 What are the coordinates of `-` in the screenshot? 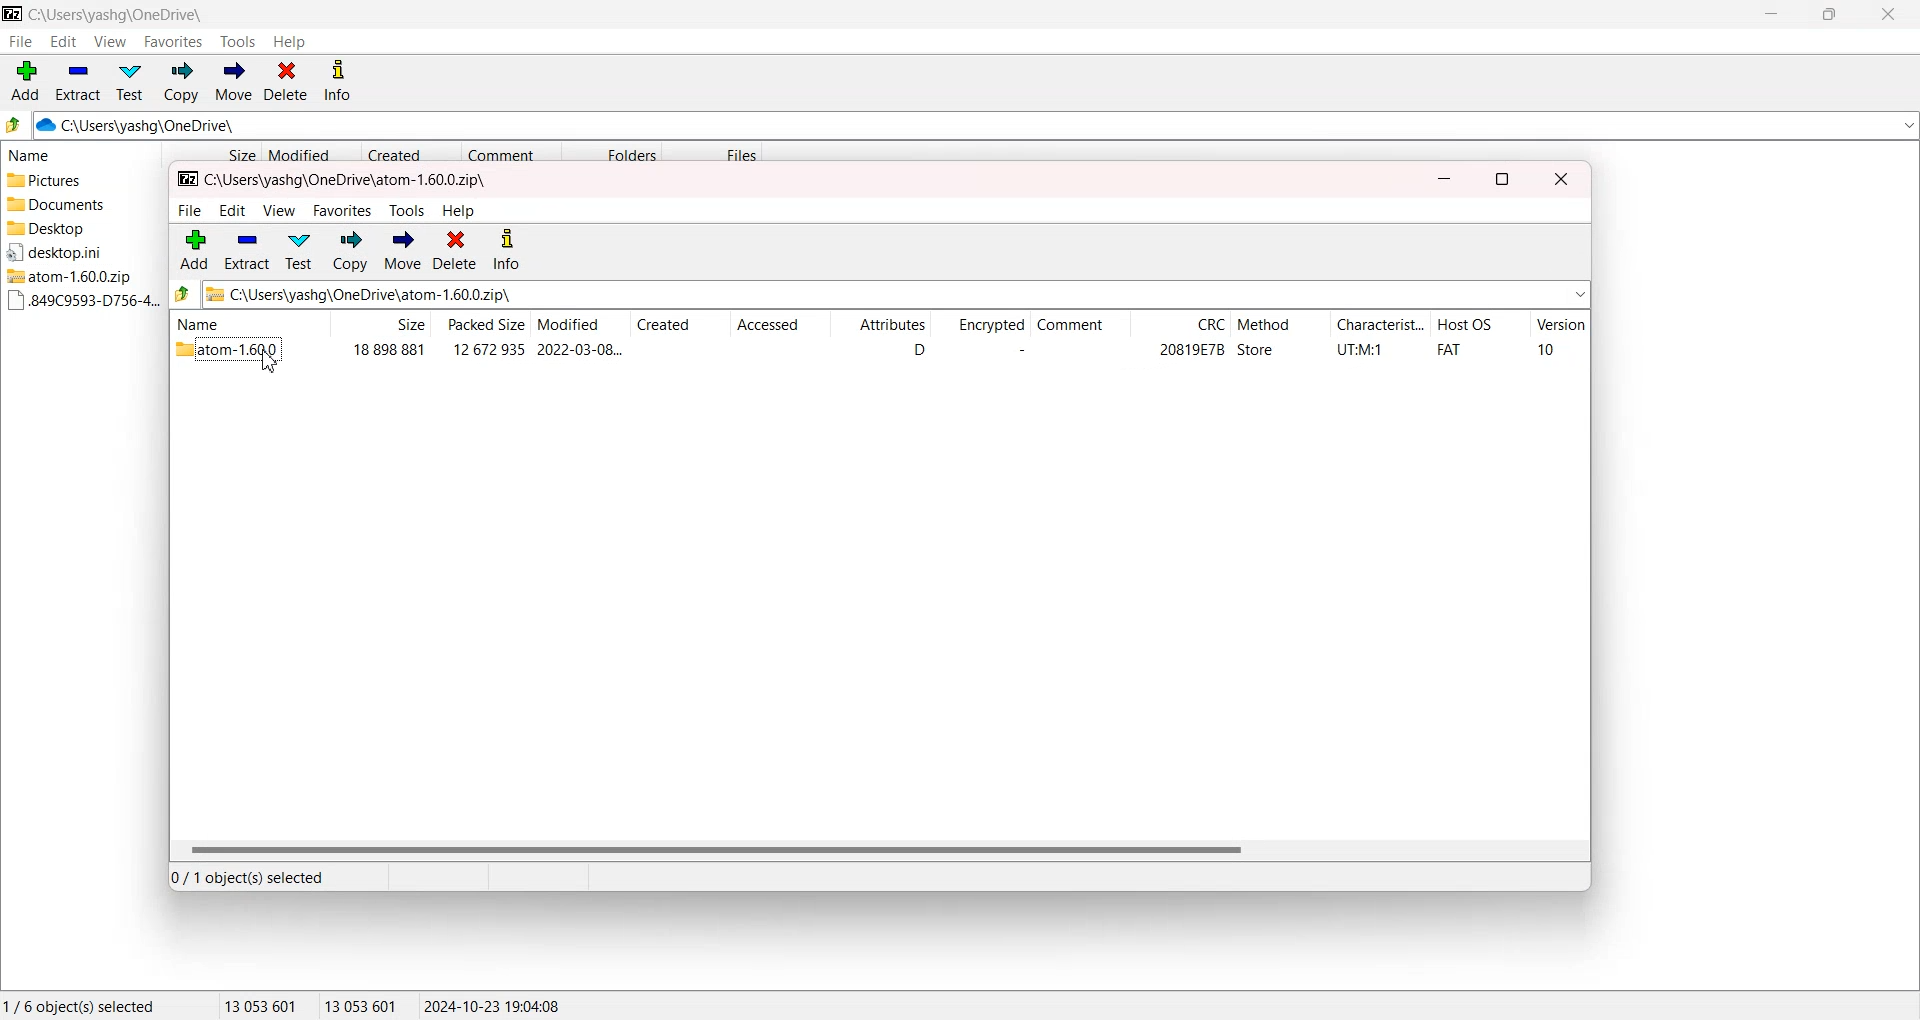 It's located at (1017, 350).